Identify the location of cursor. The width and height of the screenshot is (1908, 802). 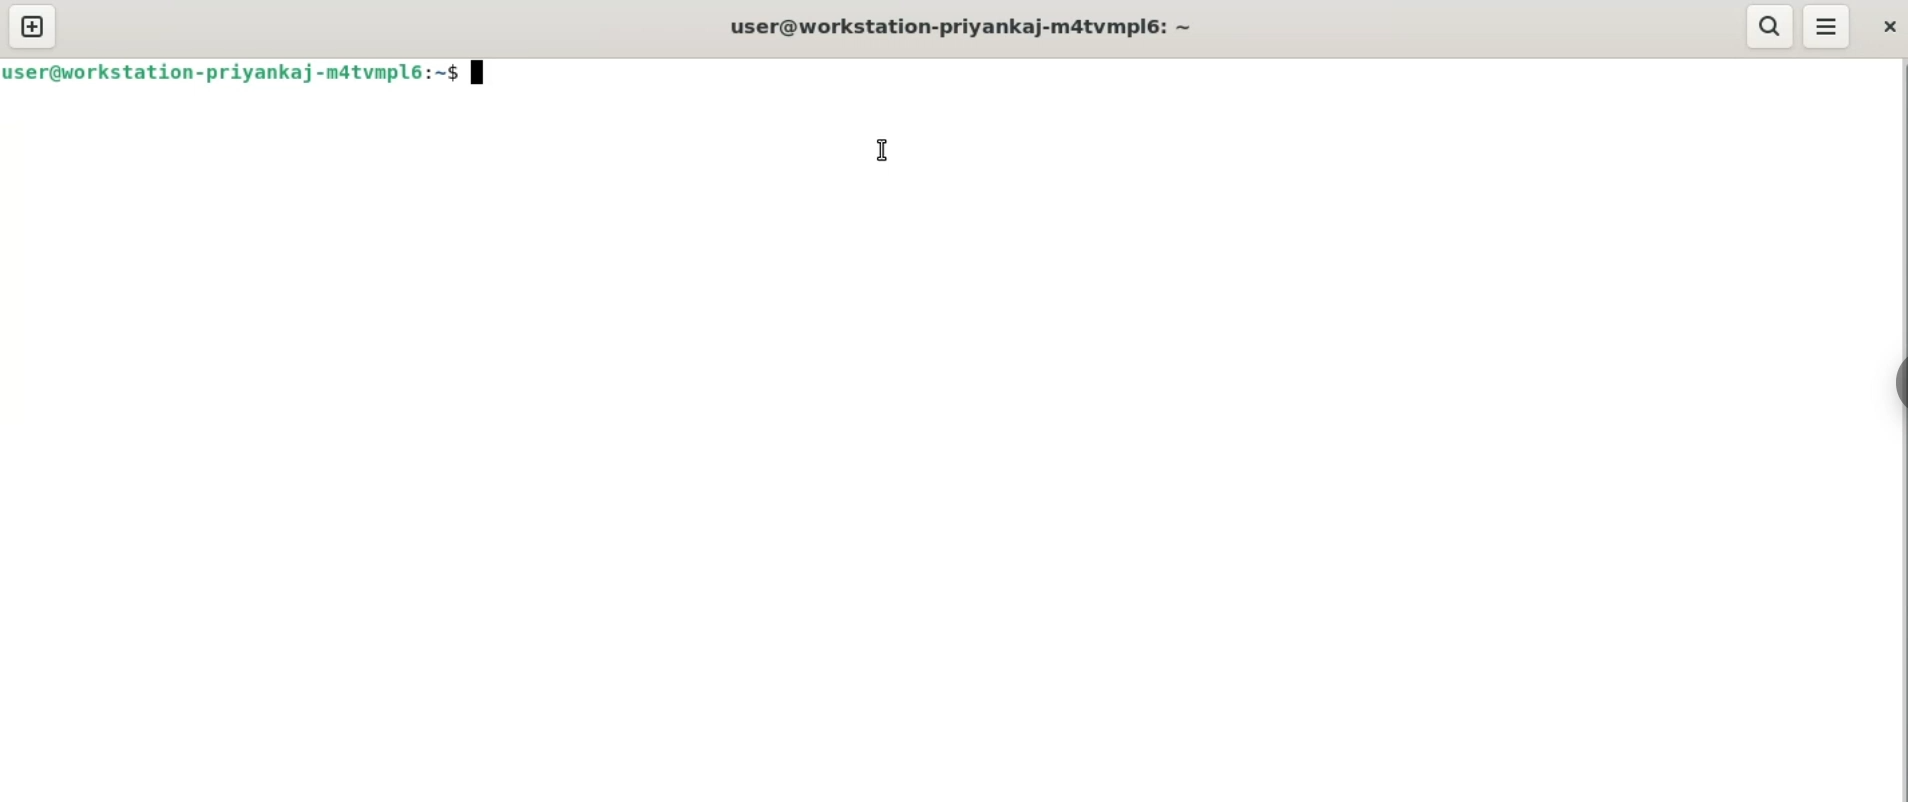
(882, 149).